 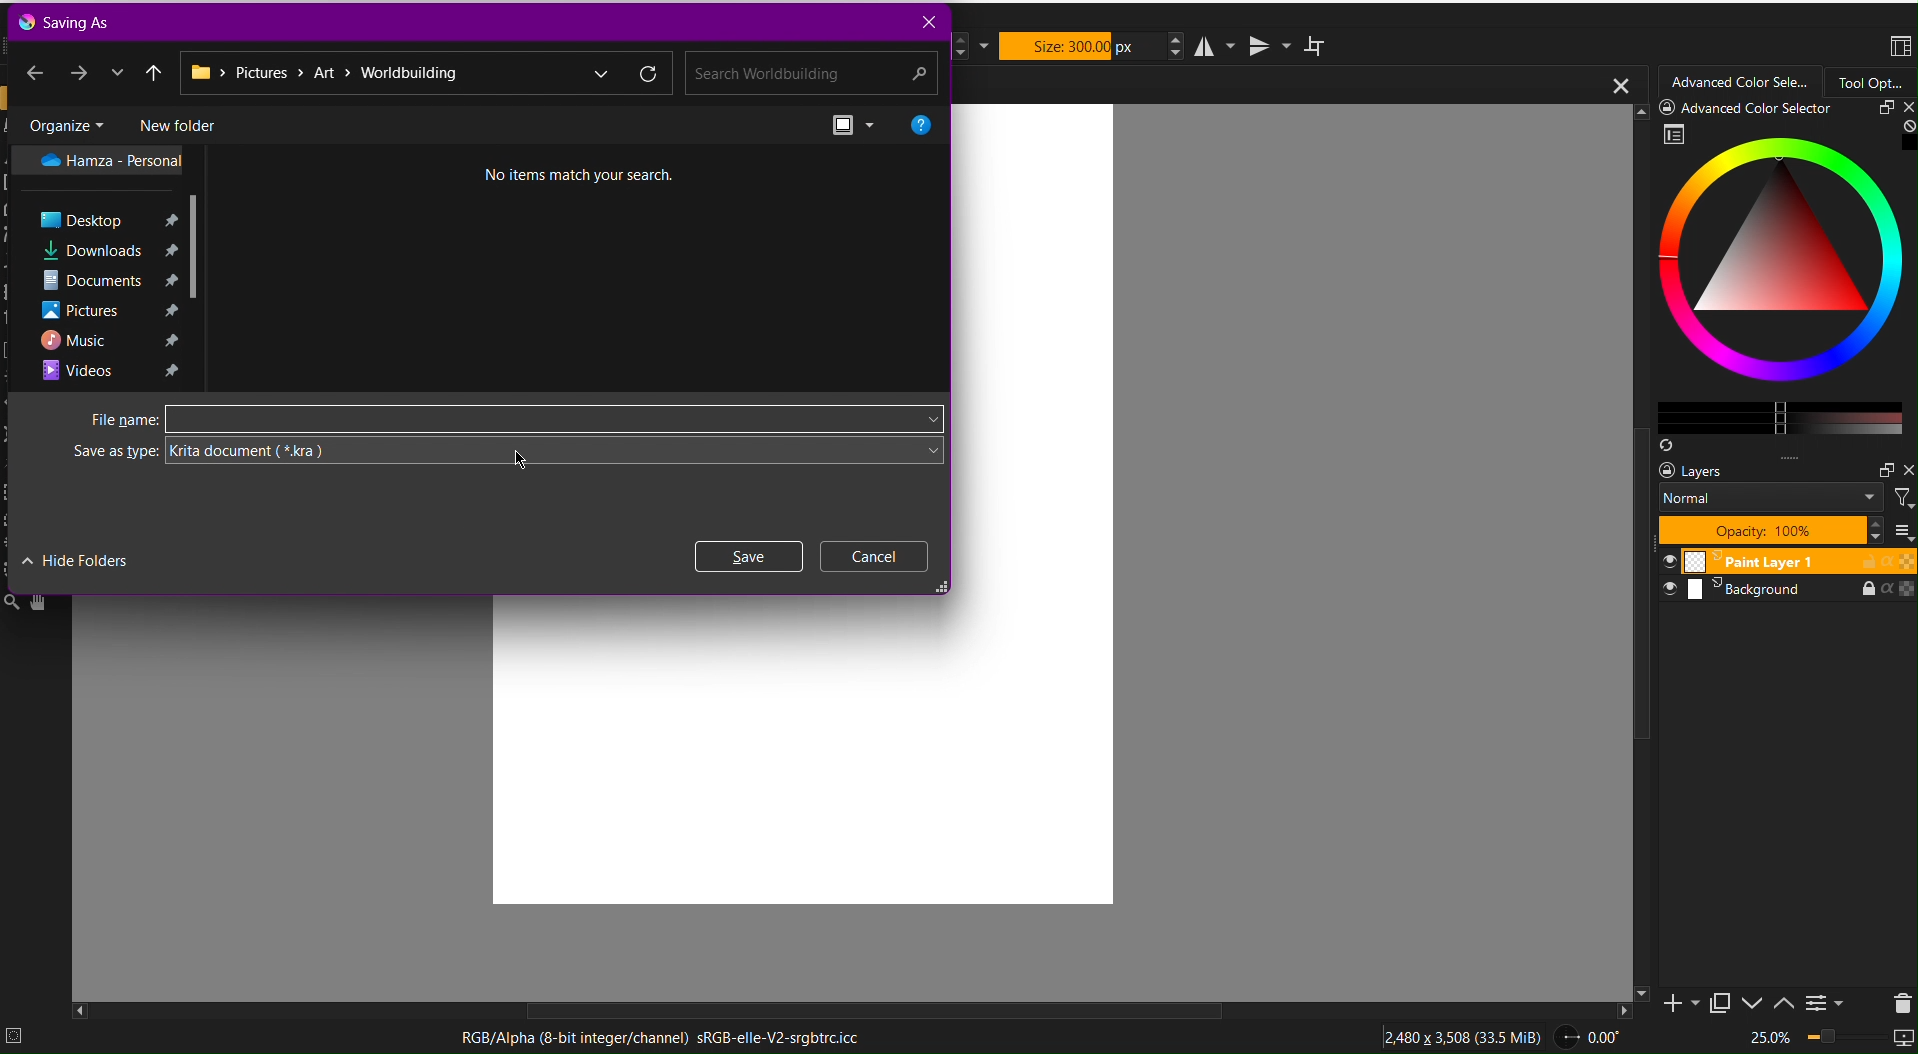 I want to click on Help, so click(x=921, y=123).